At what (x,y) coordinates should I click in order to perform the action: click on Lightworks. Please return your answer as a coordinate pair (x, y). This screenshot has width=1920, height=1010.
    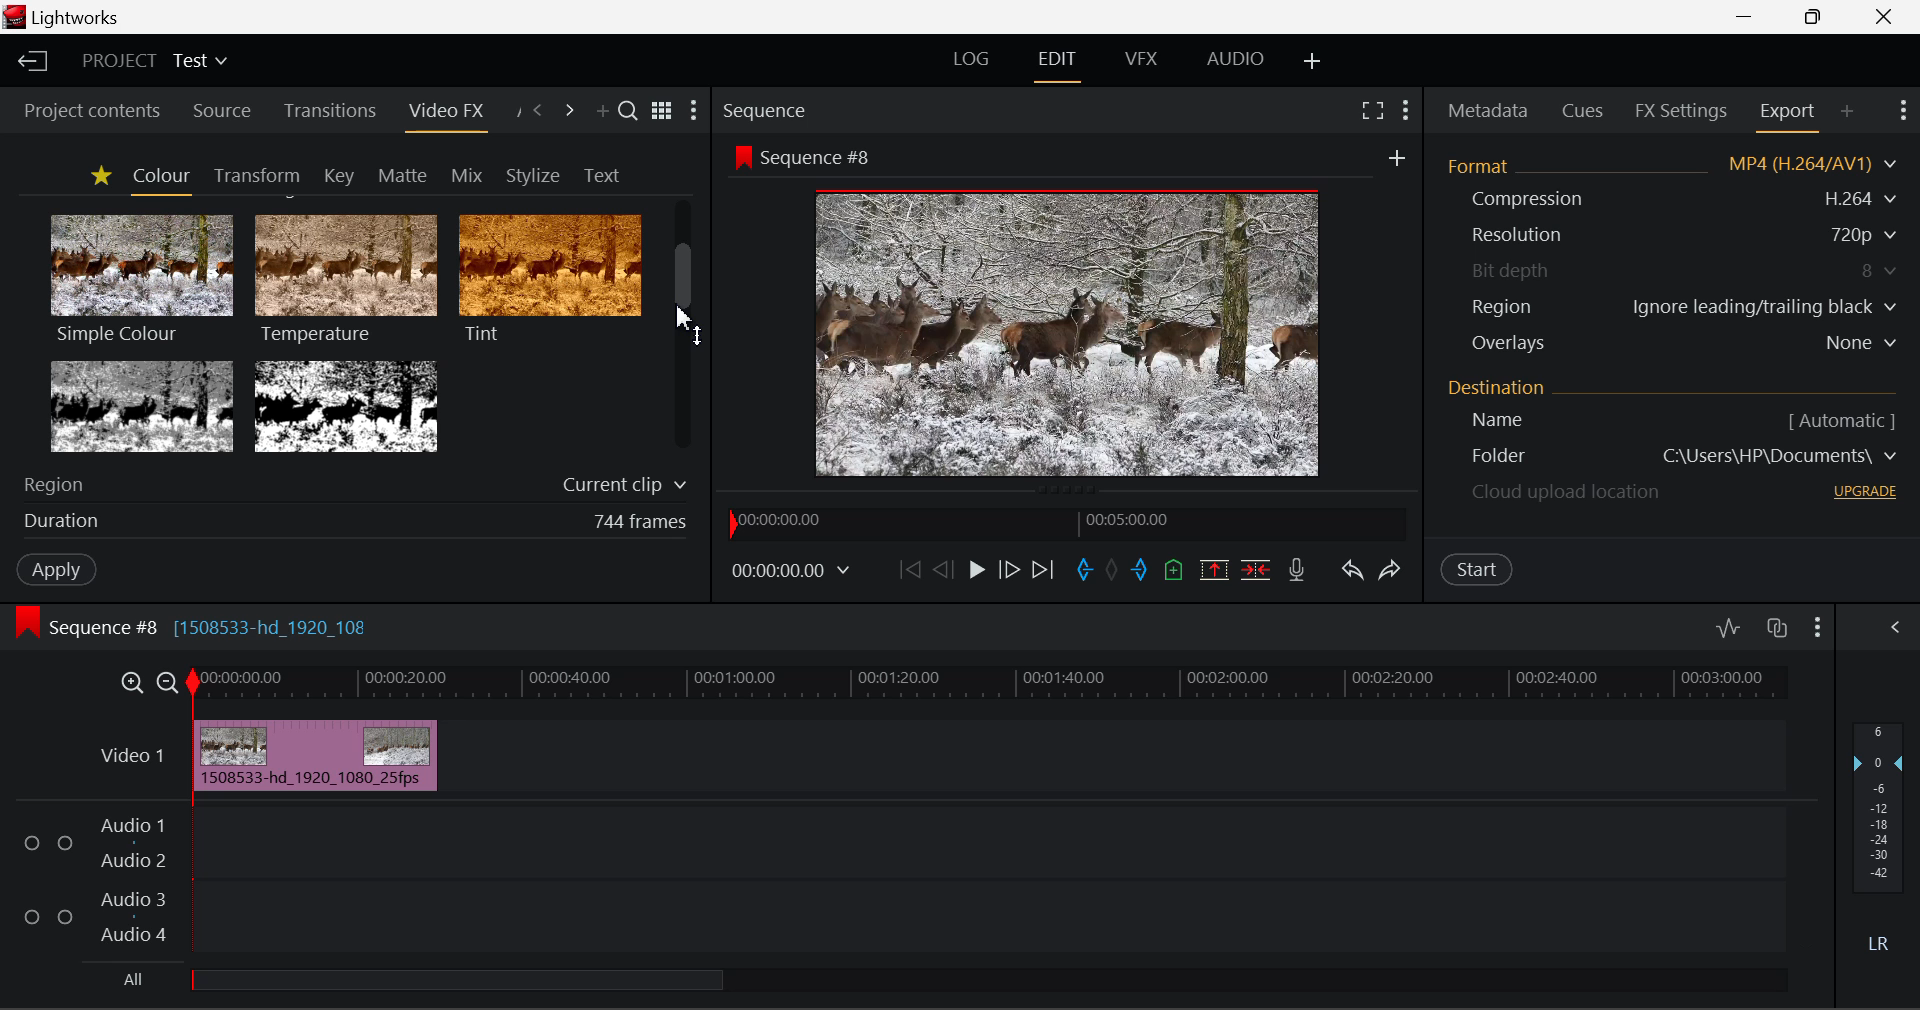
    Looking at the image, I should click on (80, 18).